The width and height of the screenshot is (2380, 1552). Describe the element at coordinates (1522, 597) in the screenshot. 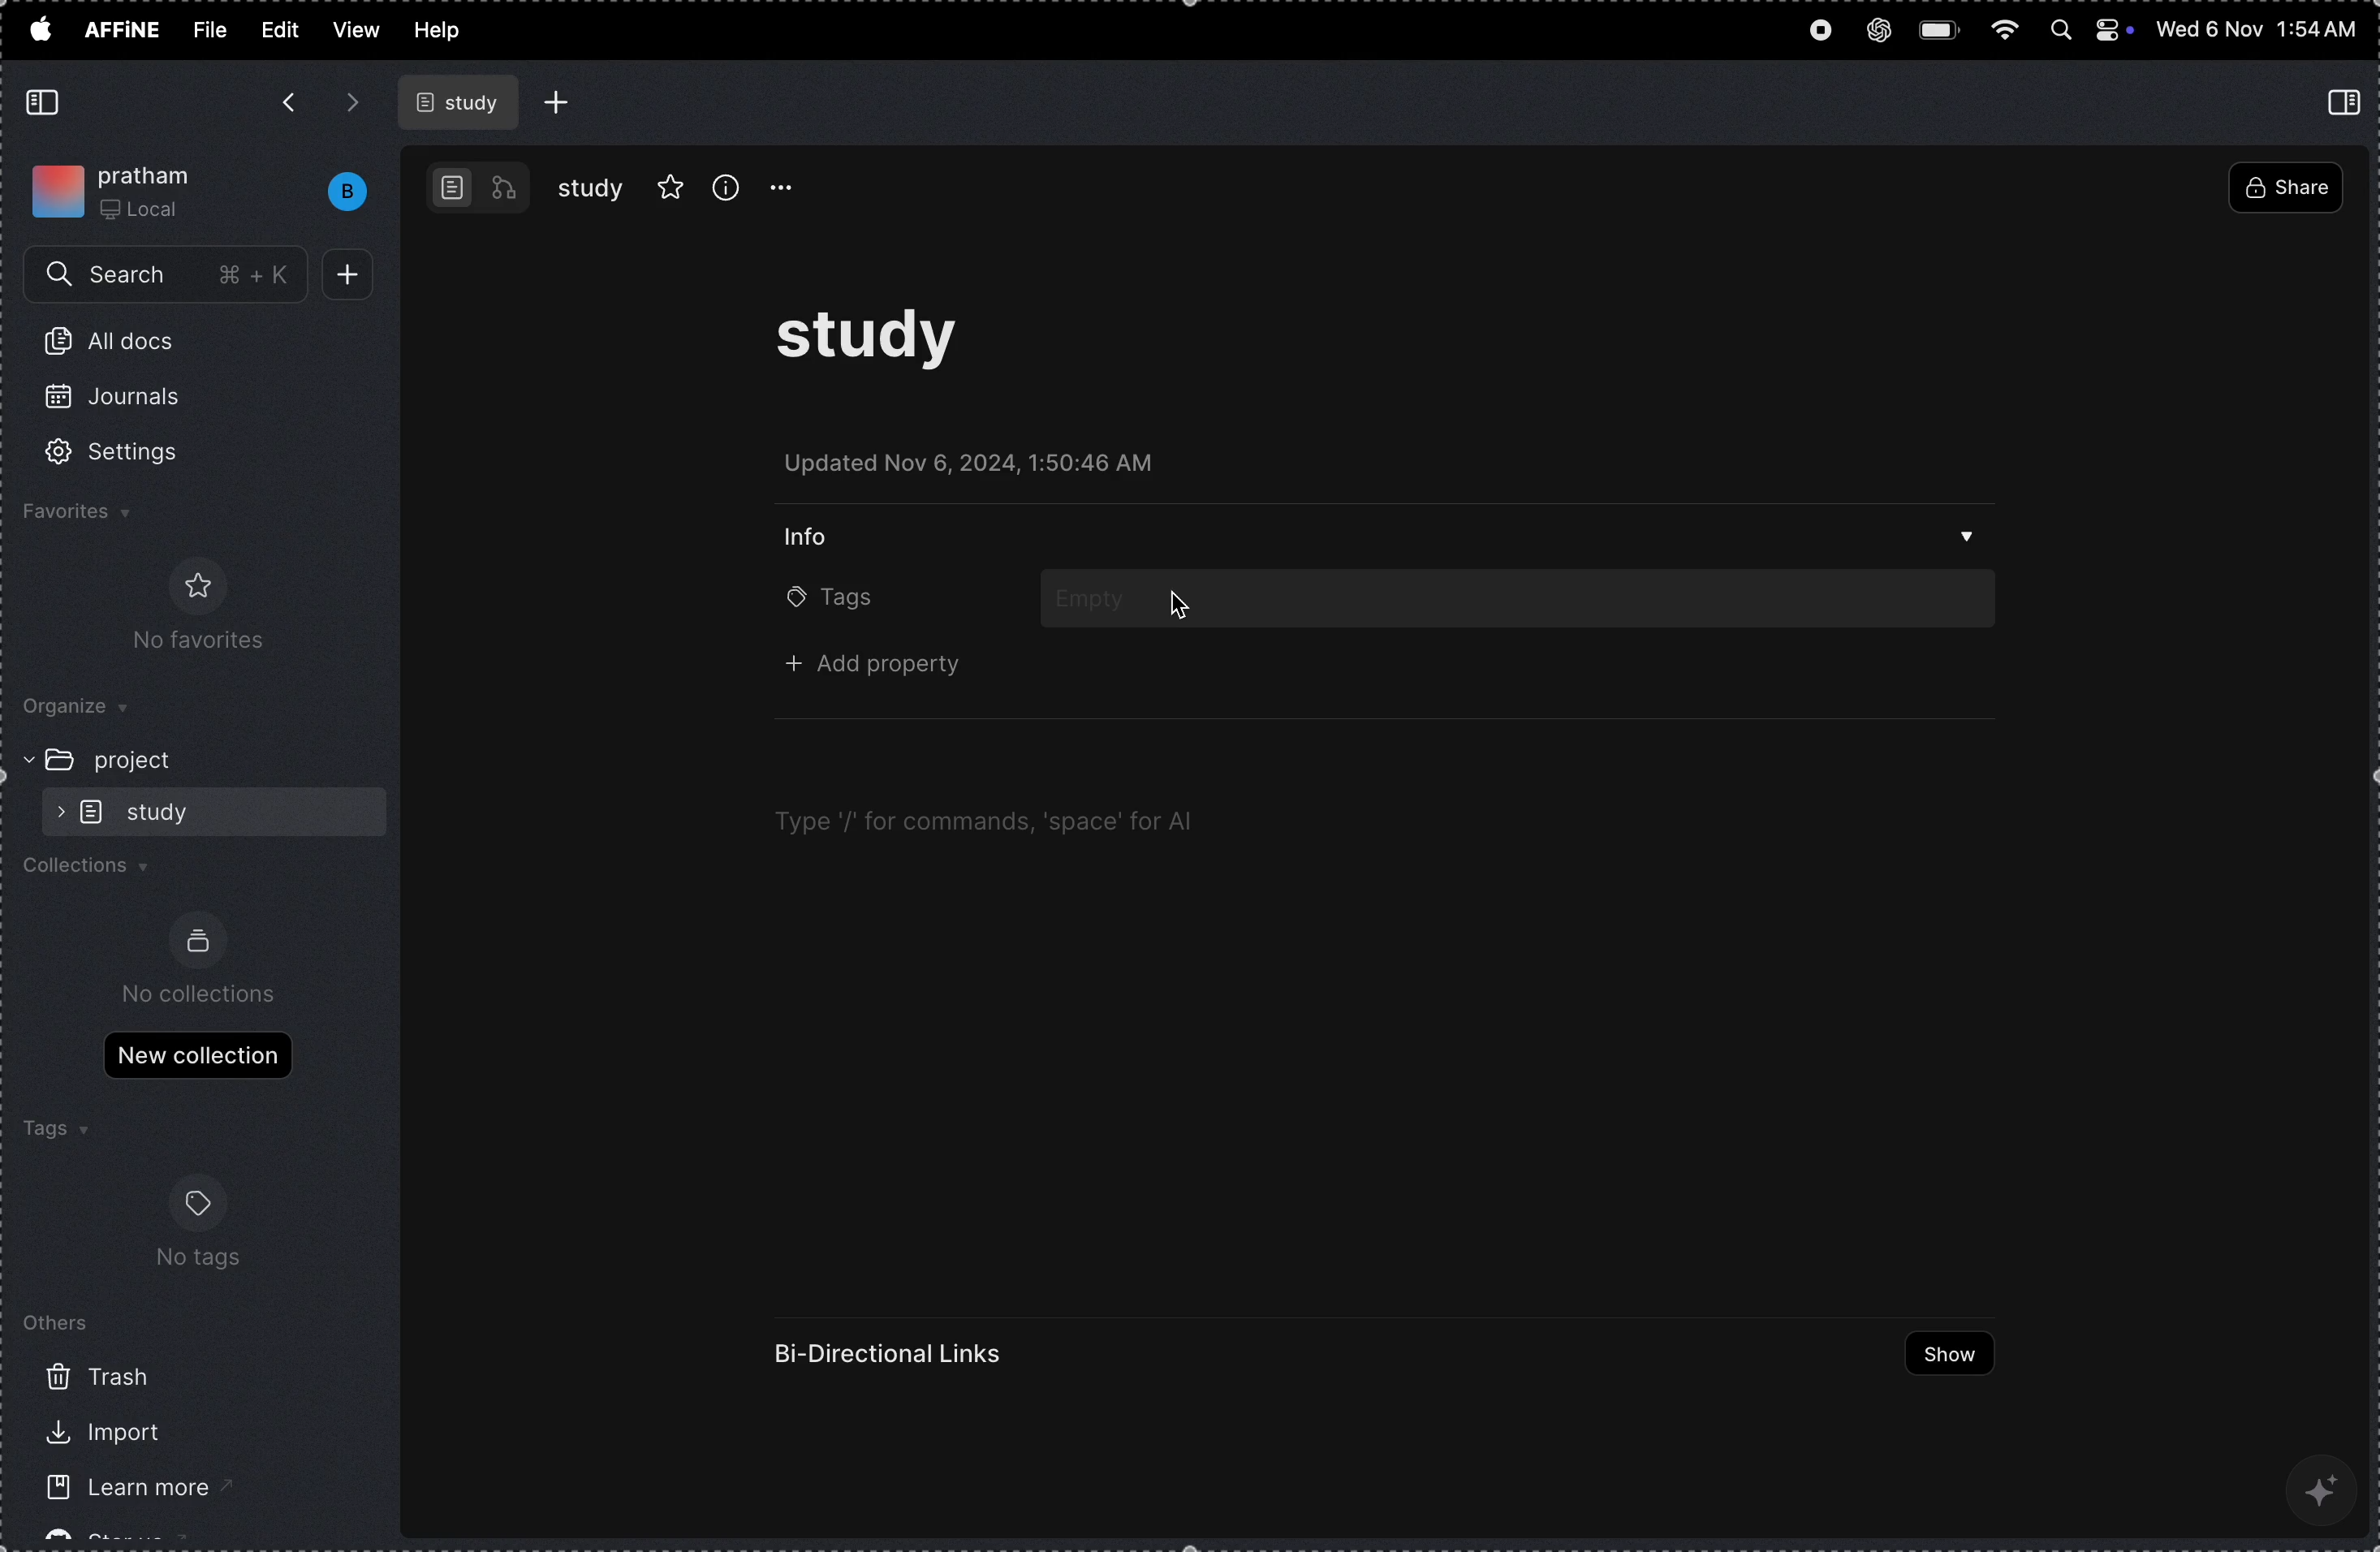

I see `add tags` at that location.